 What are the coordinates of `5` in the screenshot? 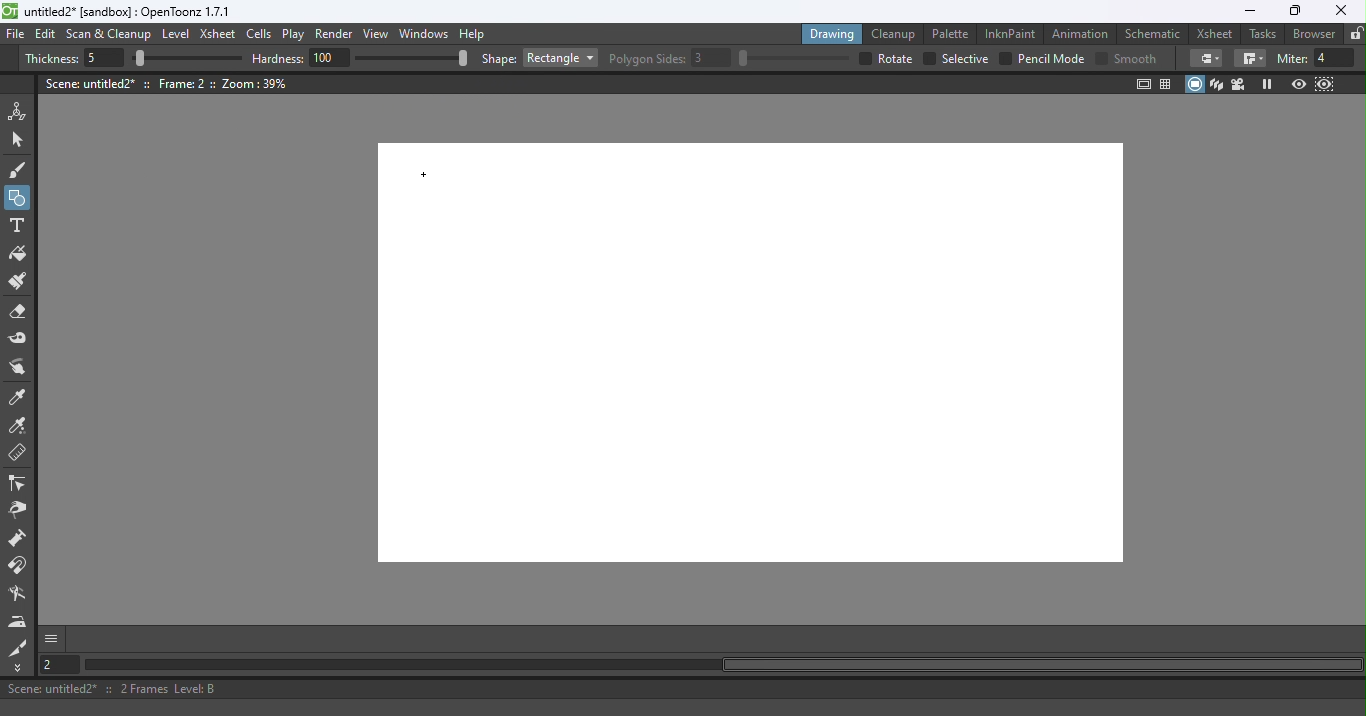 It's located at (101, 59).